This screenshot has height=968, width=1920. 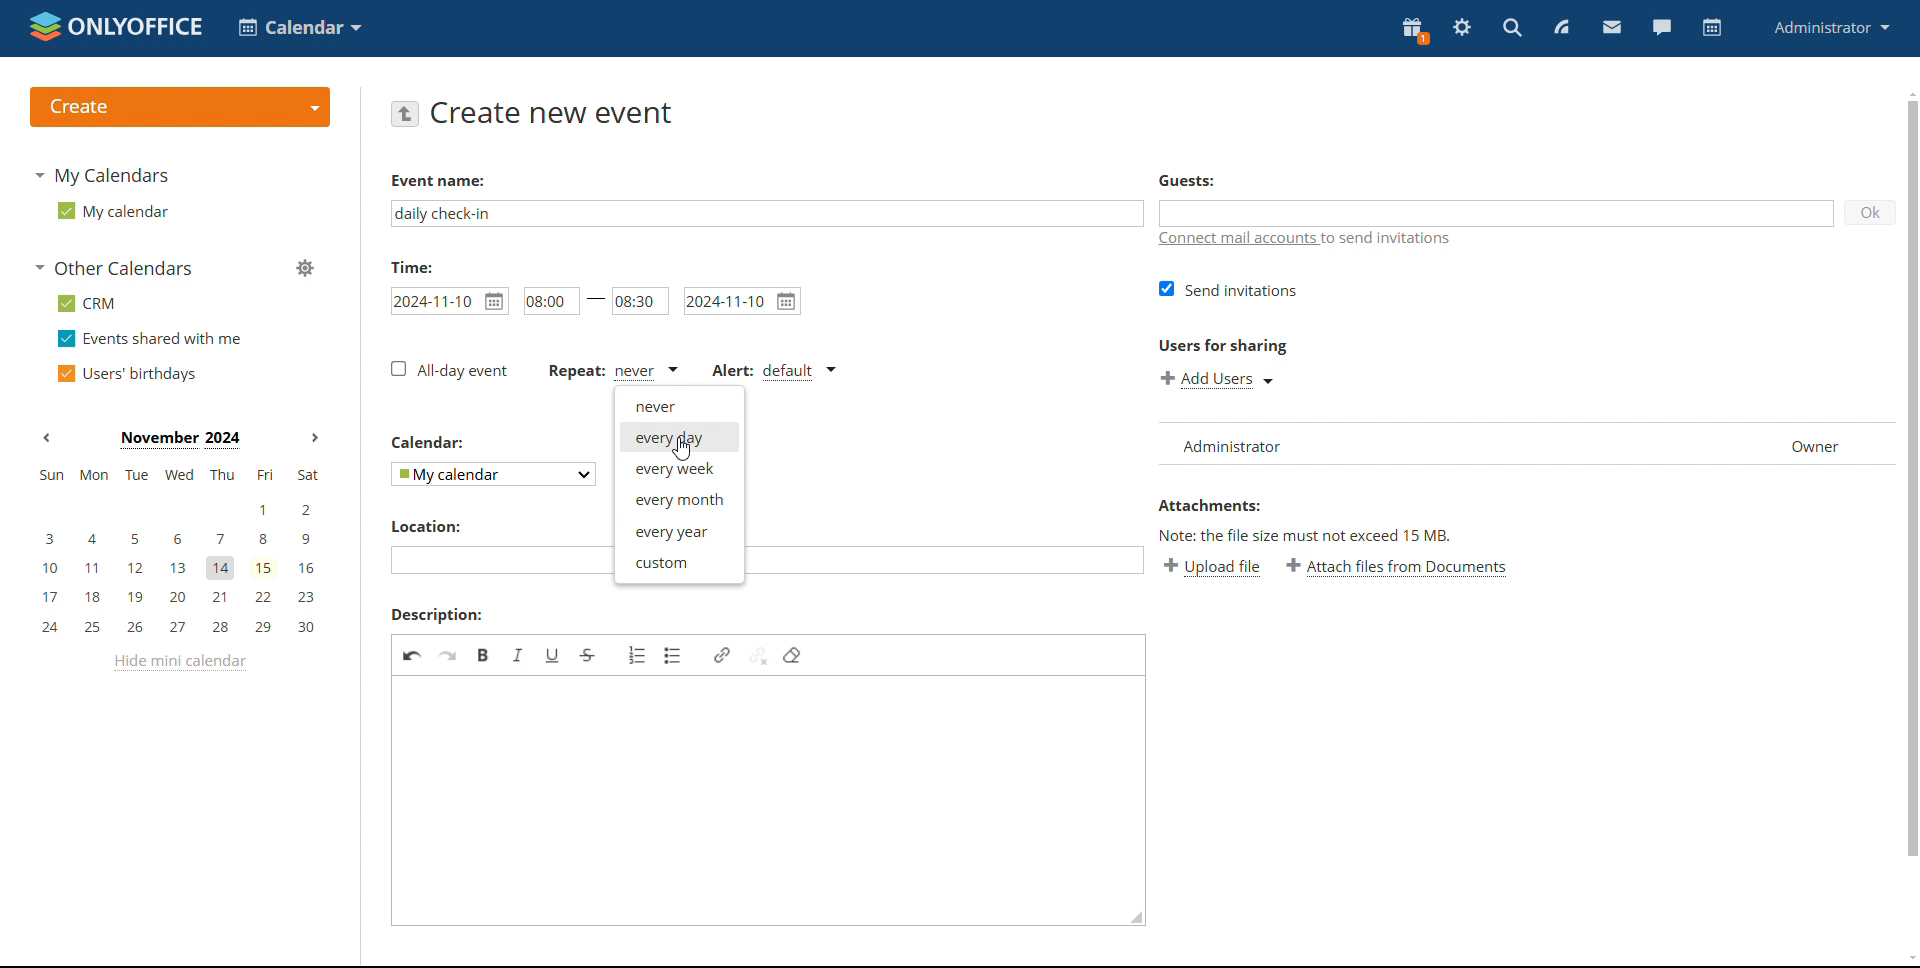 I want to click on next month, so click(x=314, y=438).